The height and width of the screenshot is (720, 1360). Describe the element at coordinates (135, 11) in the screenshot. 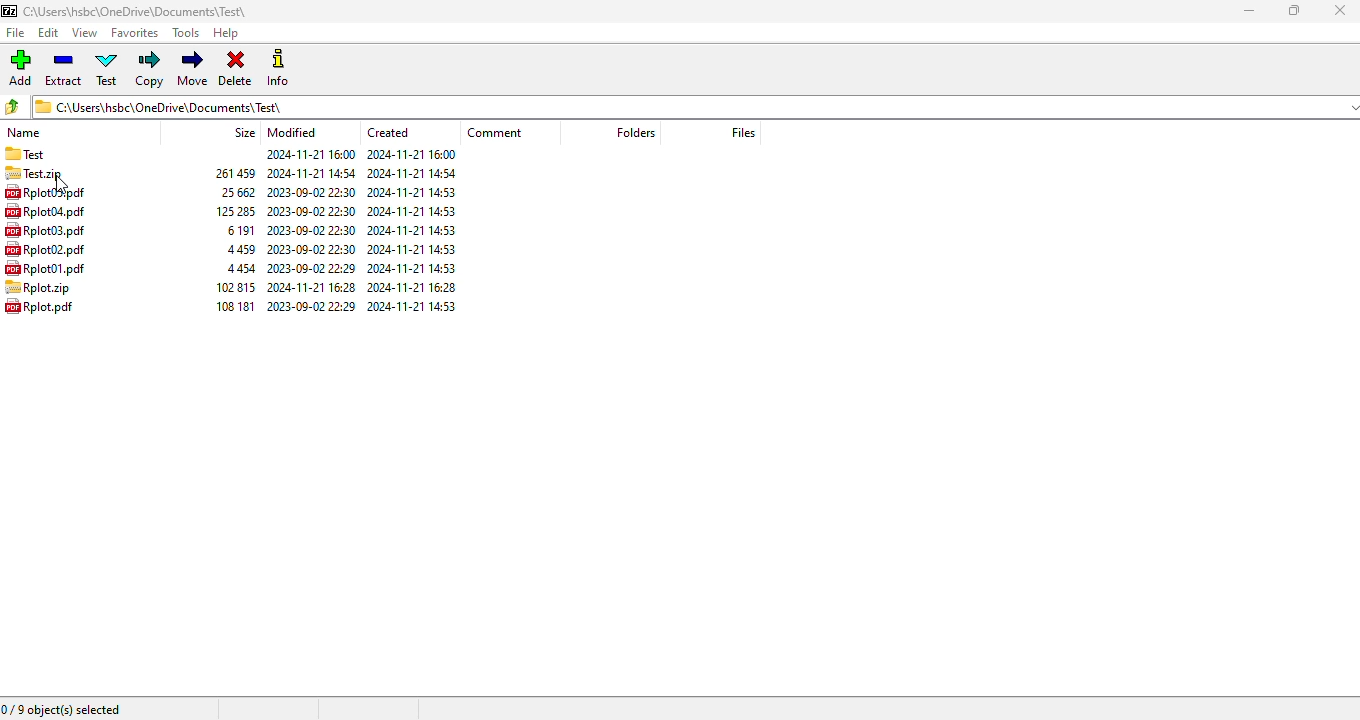

I see `folder name` at that location.